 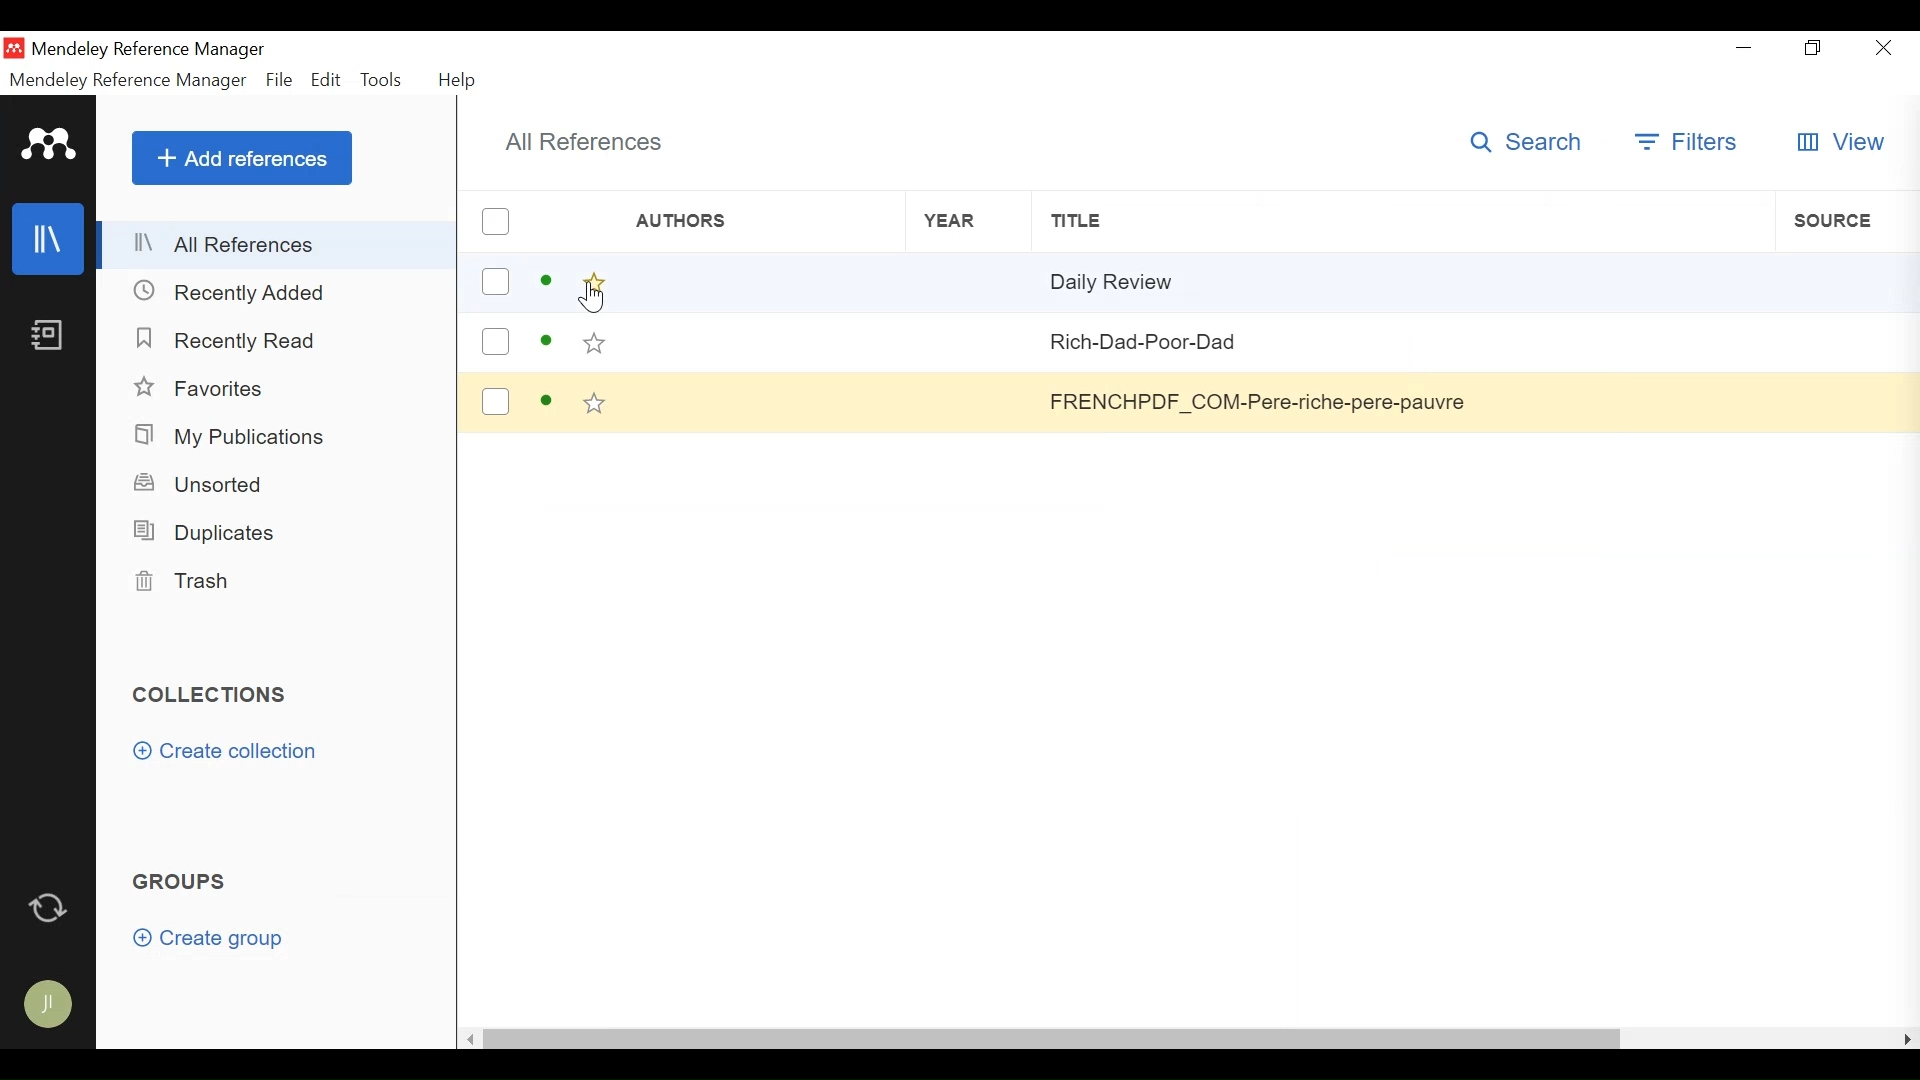 What do you see at coordinates (211, 692) in the screenshot?
I see `Collection` at bounding box center [211, 692].